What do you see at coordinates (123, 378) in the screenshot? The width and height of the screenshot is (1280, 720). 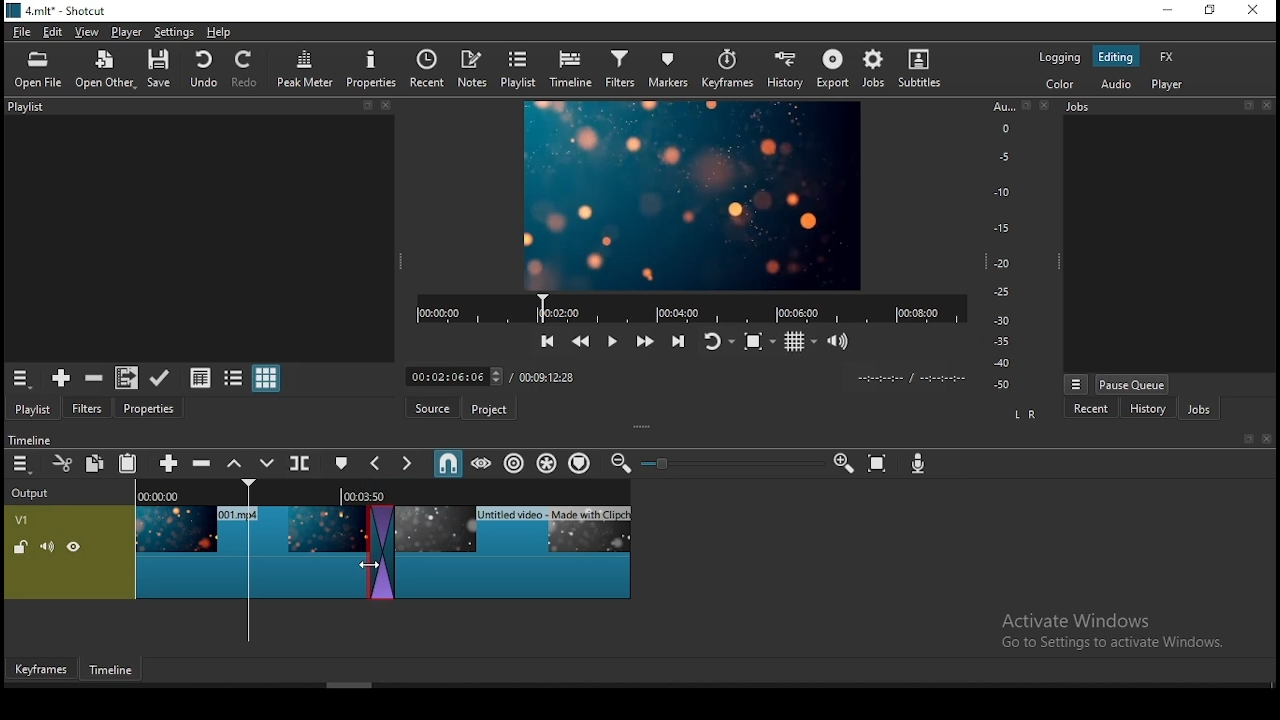 I see `add files to playlist` at bounding box center [123, 378].